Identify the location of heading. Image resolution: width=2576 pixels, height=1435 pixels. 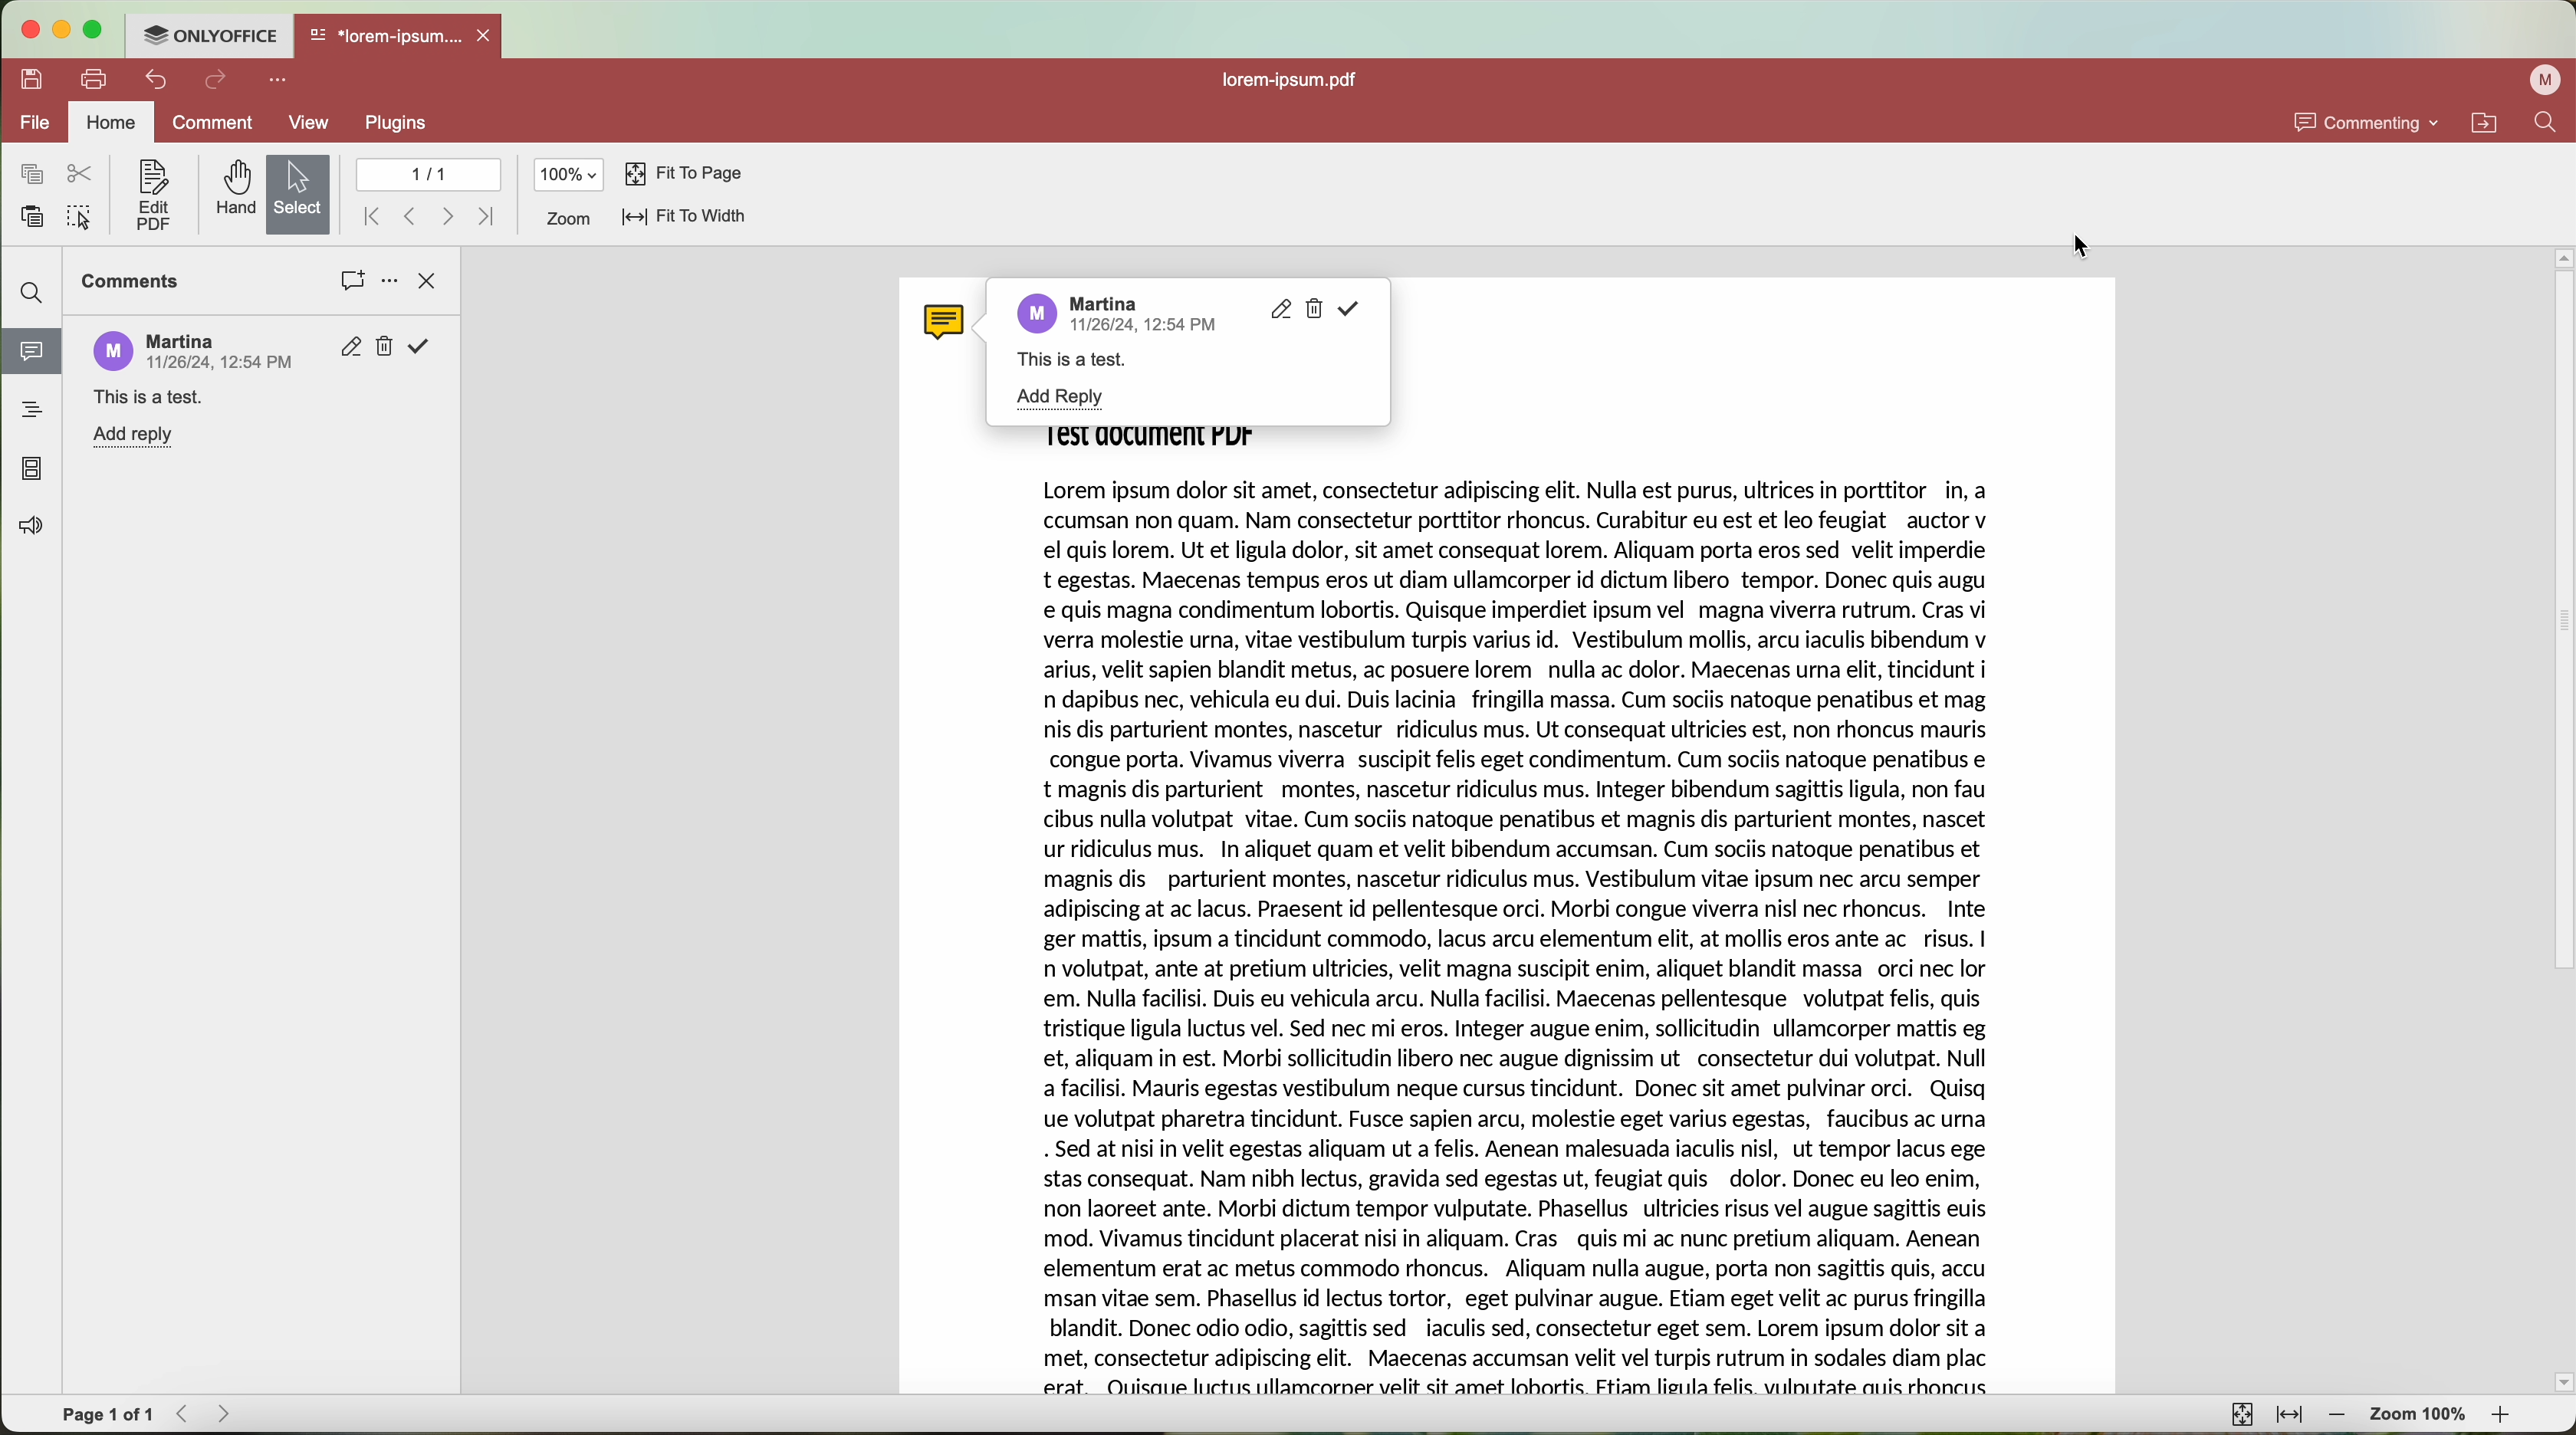
(33, 409).